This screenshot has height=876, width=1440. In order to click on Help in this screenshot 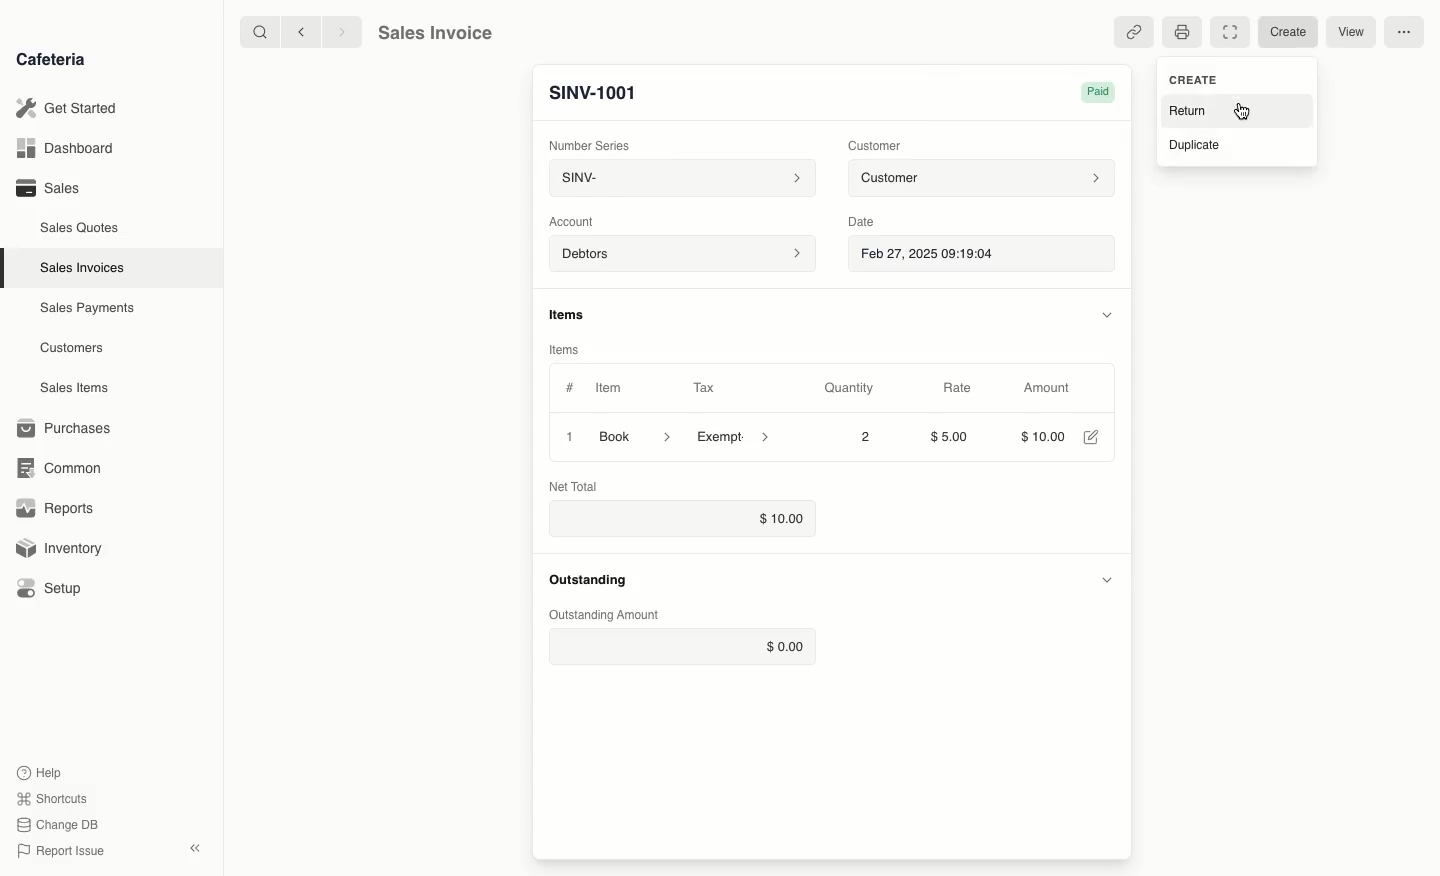, I will do `click(41, 770)`.